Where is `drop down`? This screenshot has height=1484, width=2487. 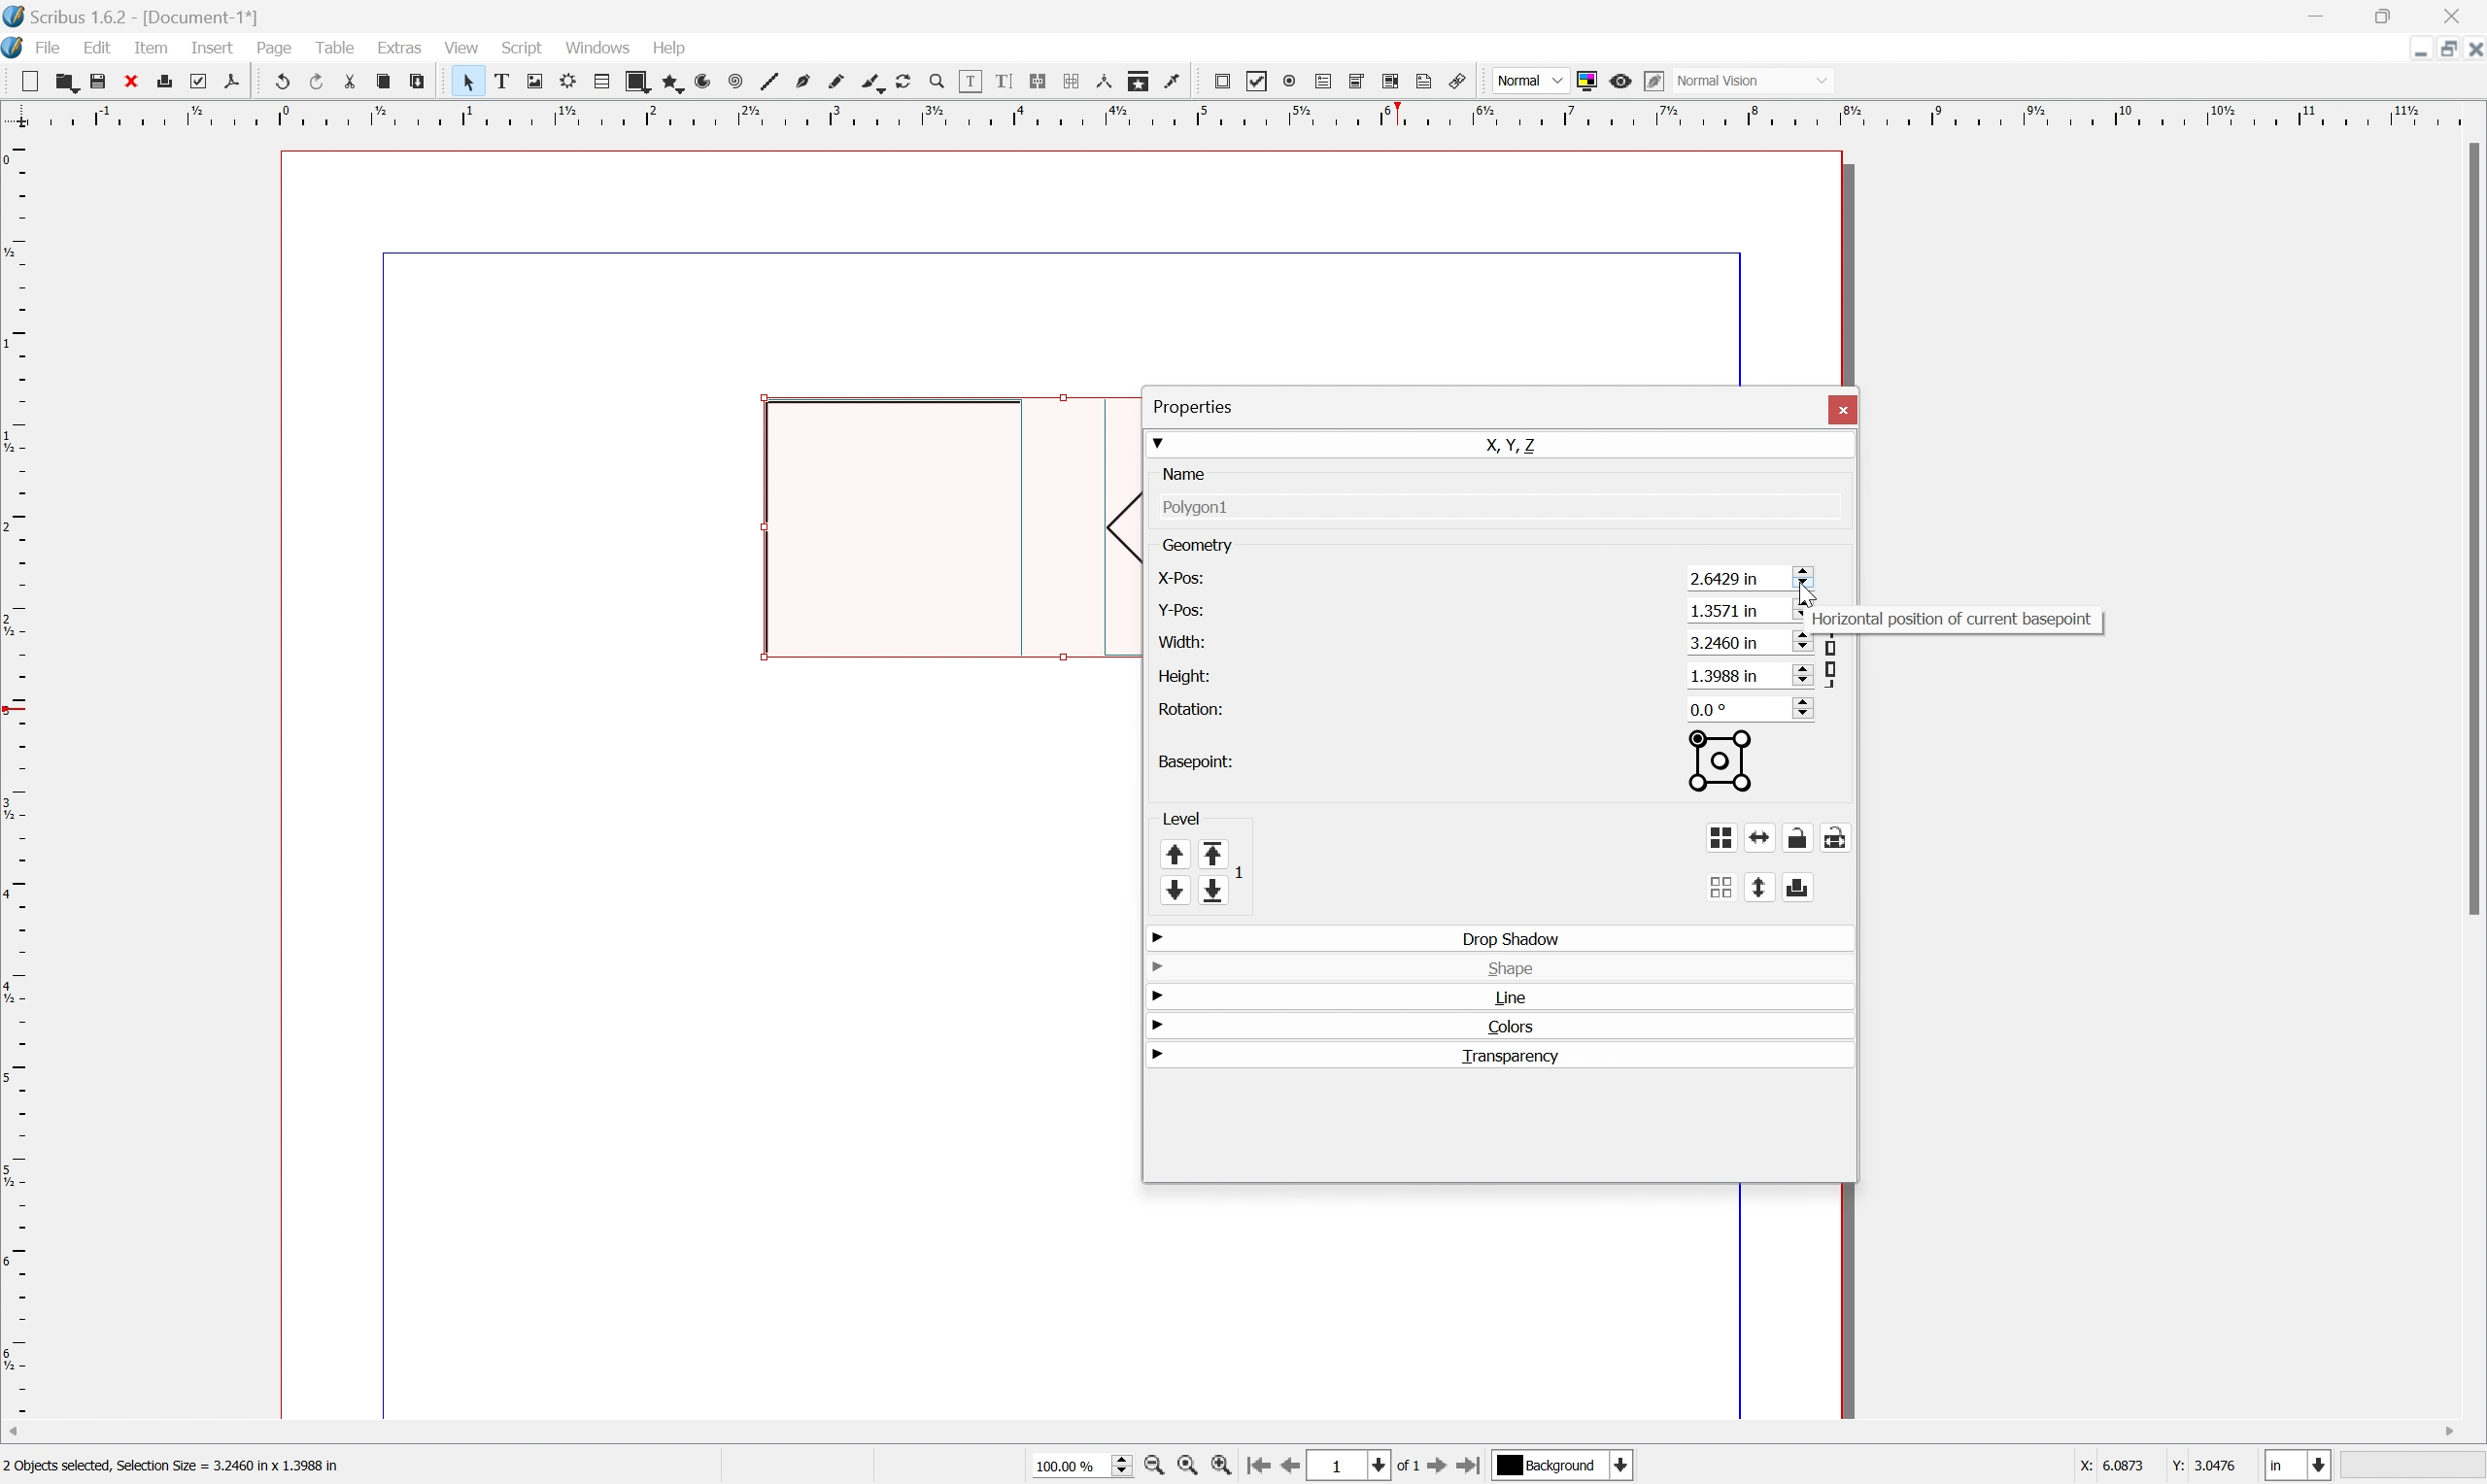 drop down is located at coordinates (1158, 1022).